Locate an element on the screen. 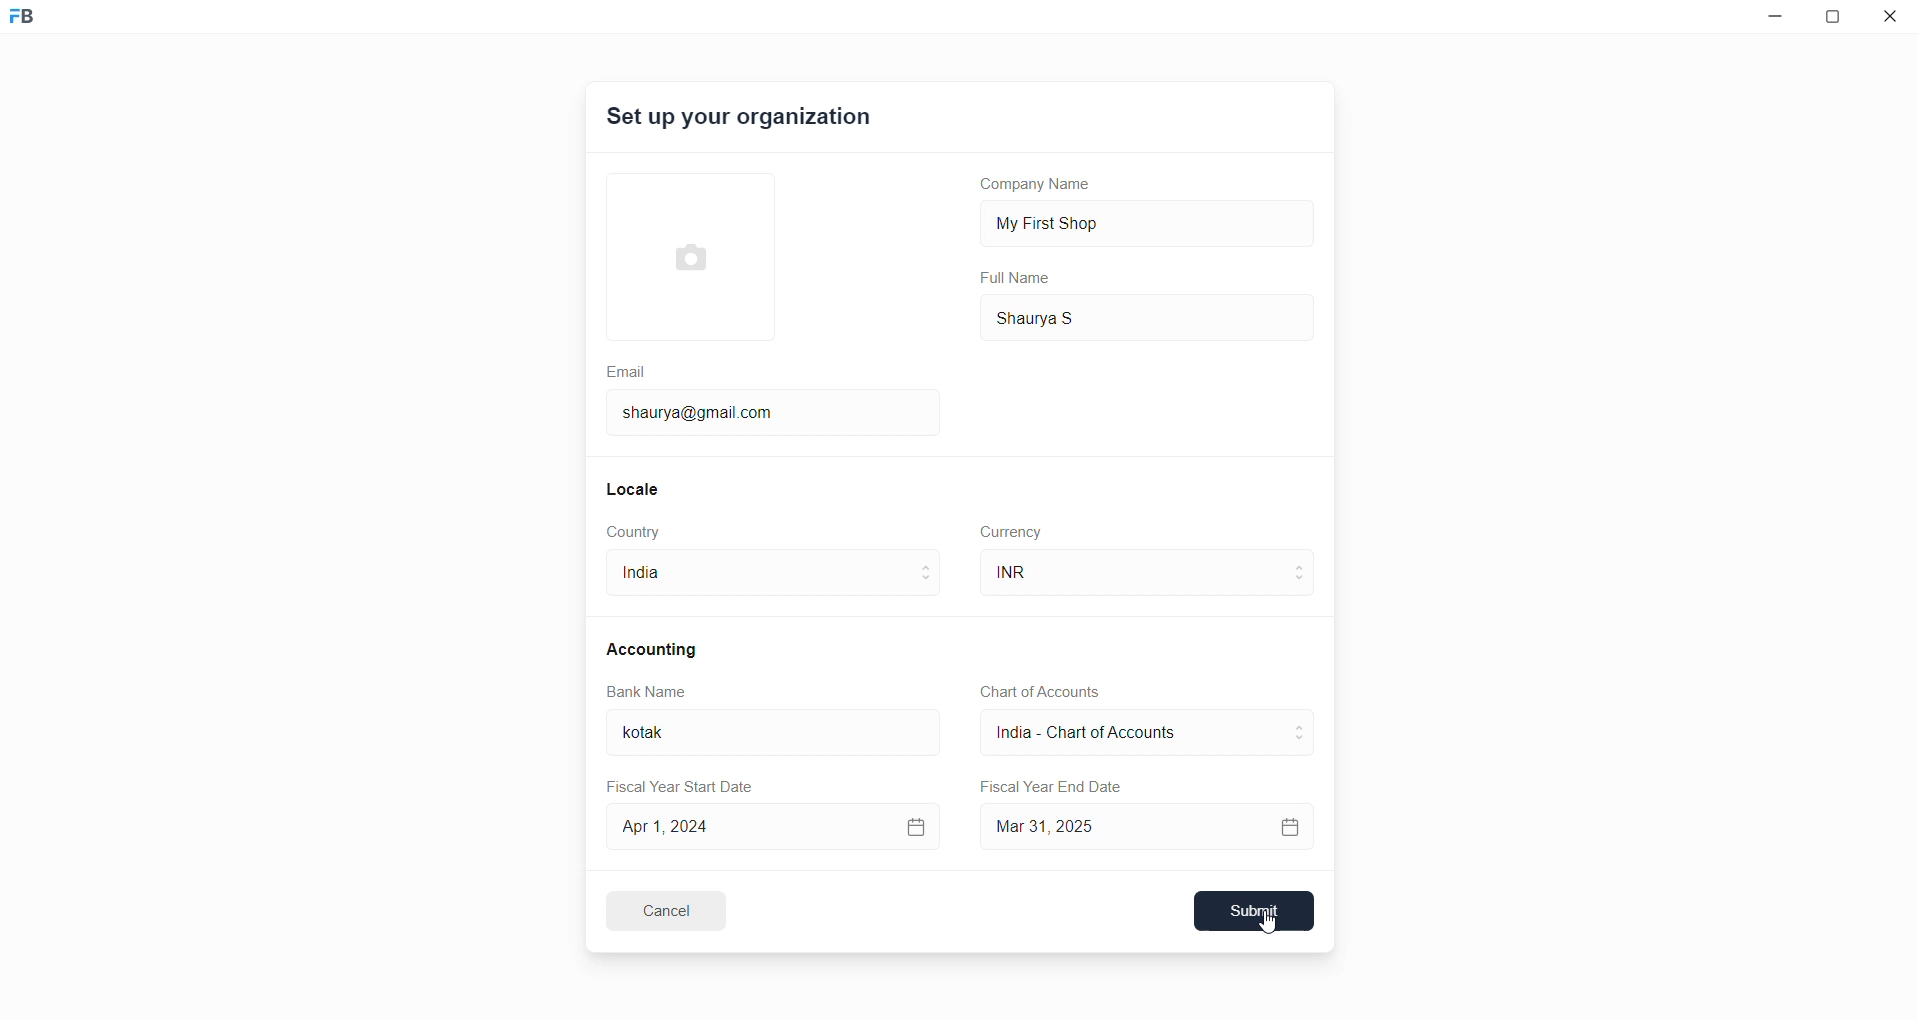  move to below country is located at coordinates (930, 585).